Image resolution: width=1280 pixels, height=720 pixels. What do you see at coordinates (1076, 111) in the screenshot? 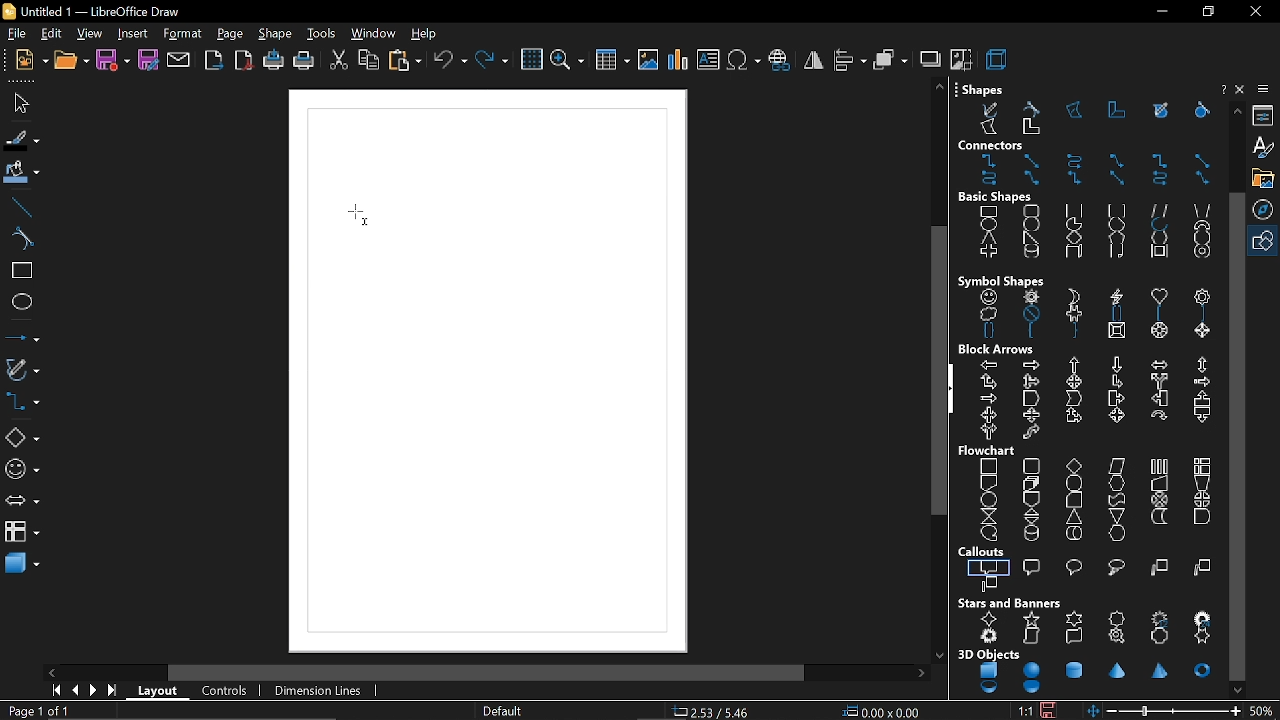
I see `polygon` at bounding box center [1076, 111].